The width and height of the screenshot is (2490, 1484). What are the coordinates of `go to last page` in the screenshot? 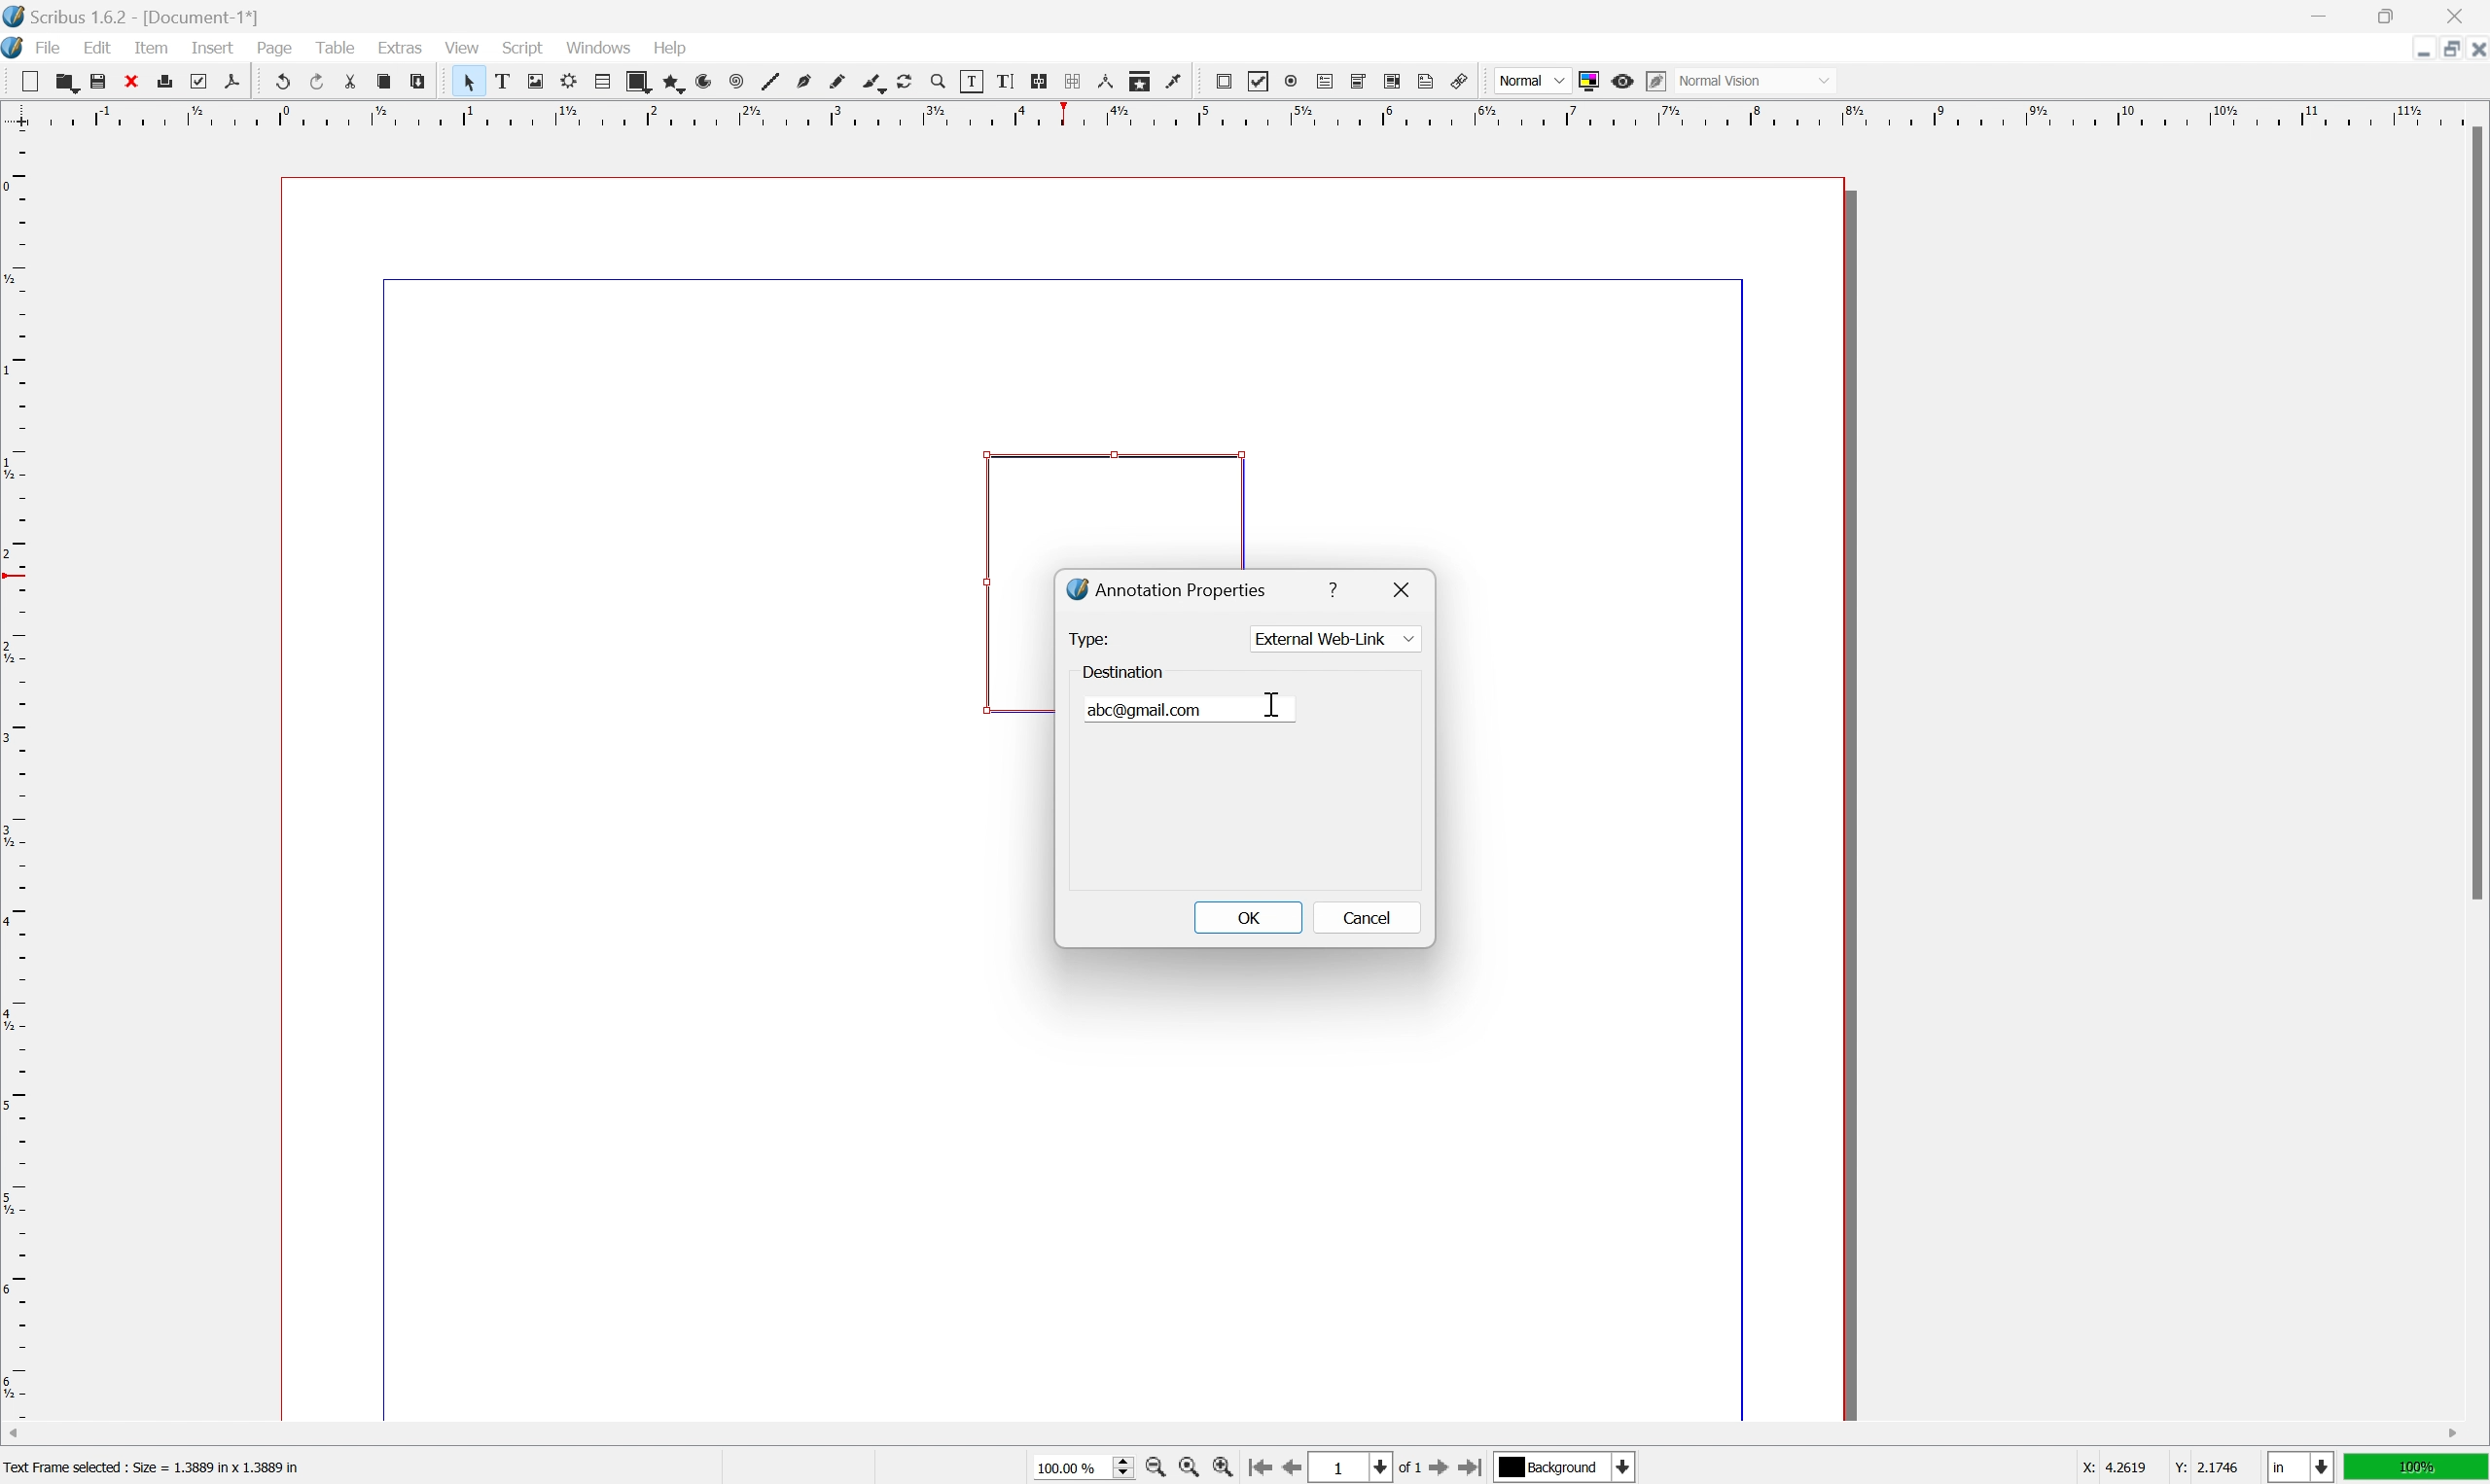 It's located at (1474, 1466).